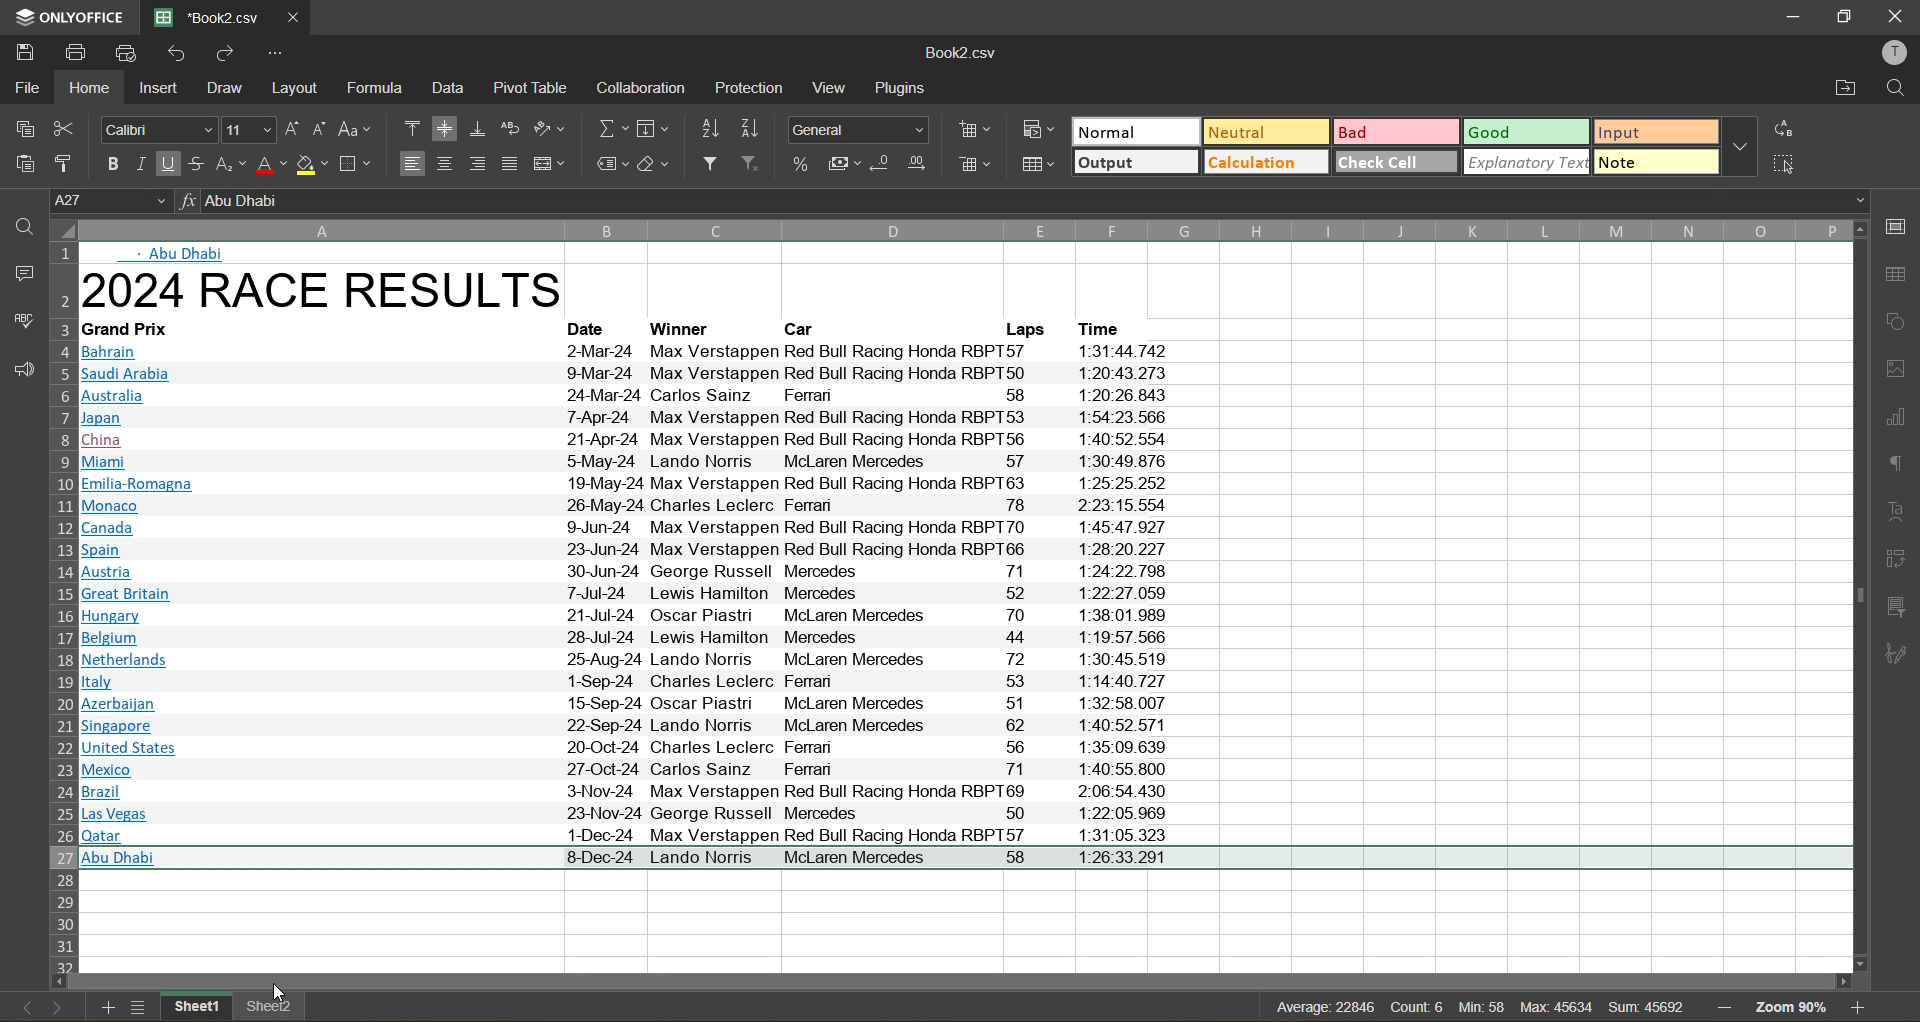 The height and width of the screenshot is (1022, 1920). I want to click on text info, so click(623, 704).